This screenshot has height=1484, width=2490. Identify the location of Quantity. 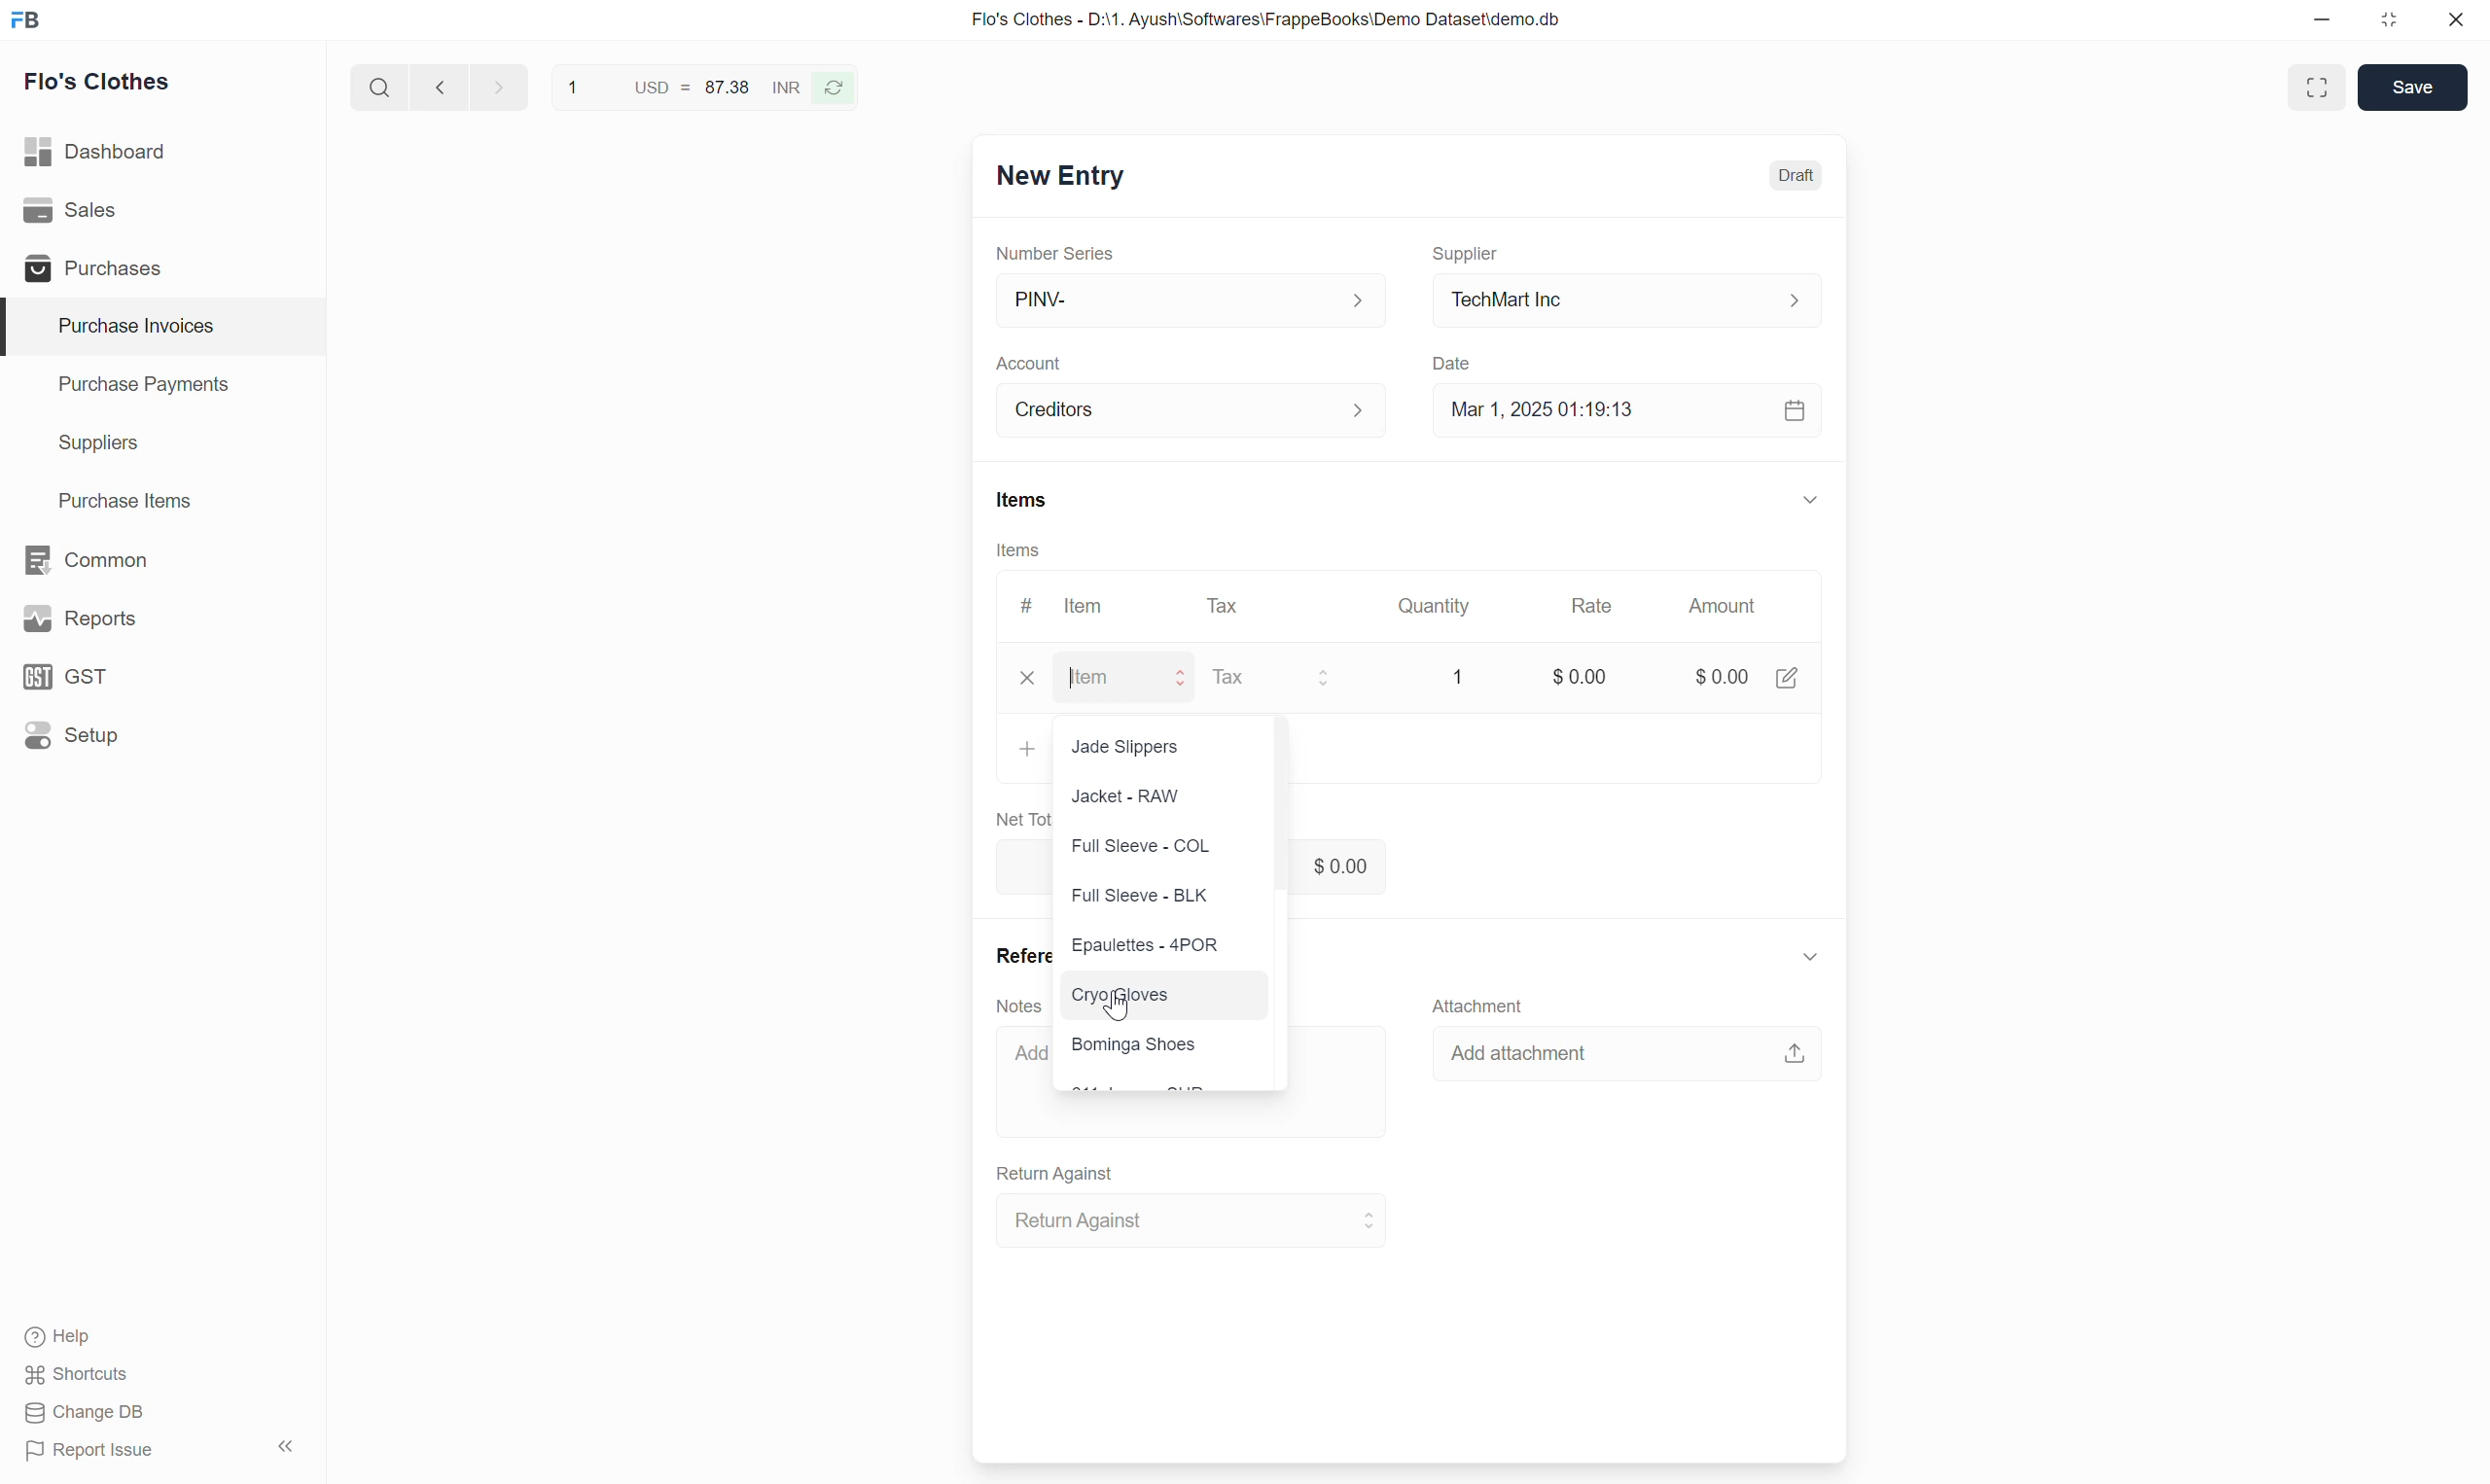
(1440, 606).